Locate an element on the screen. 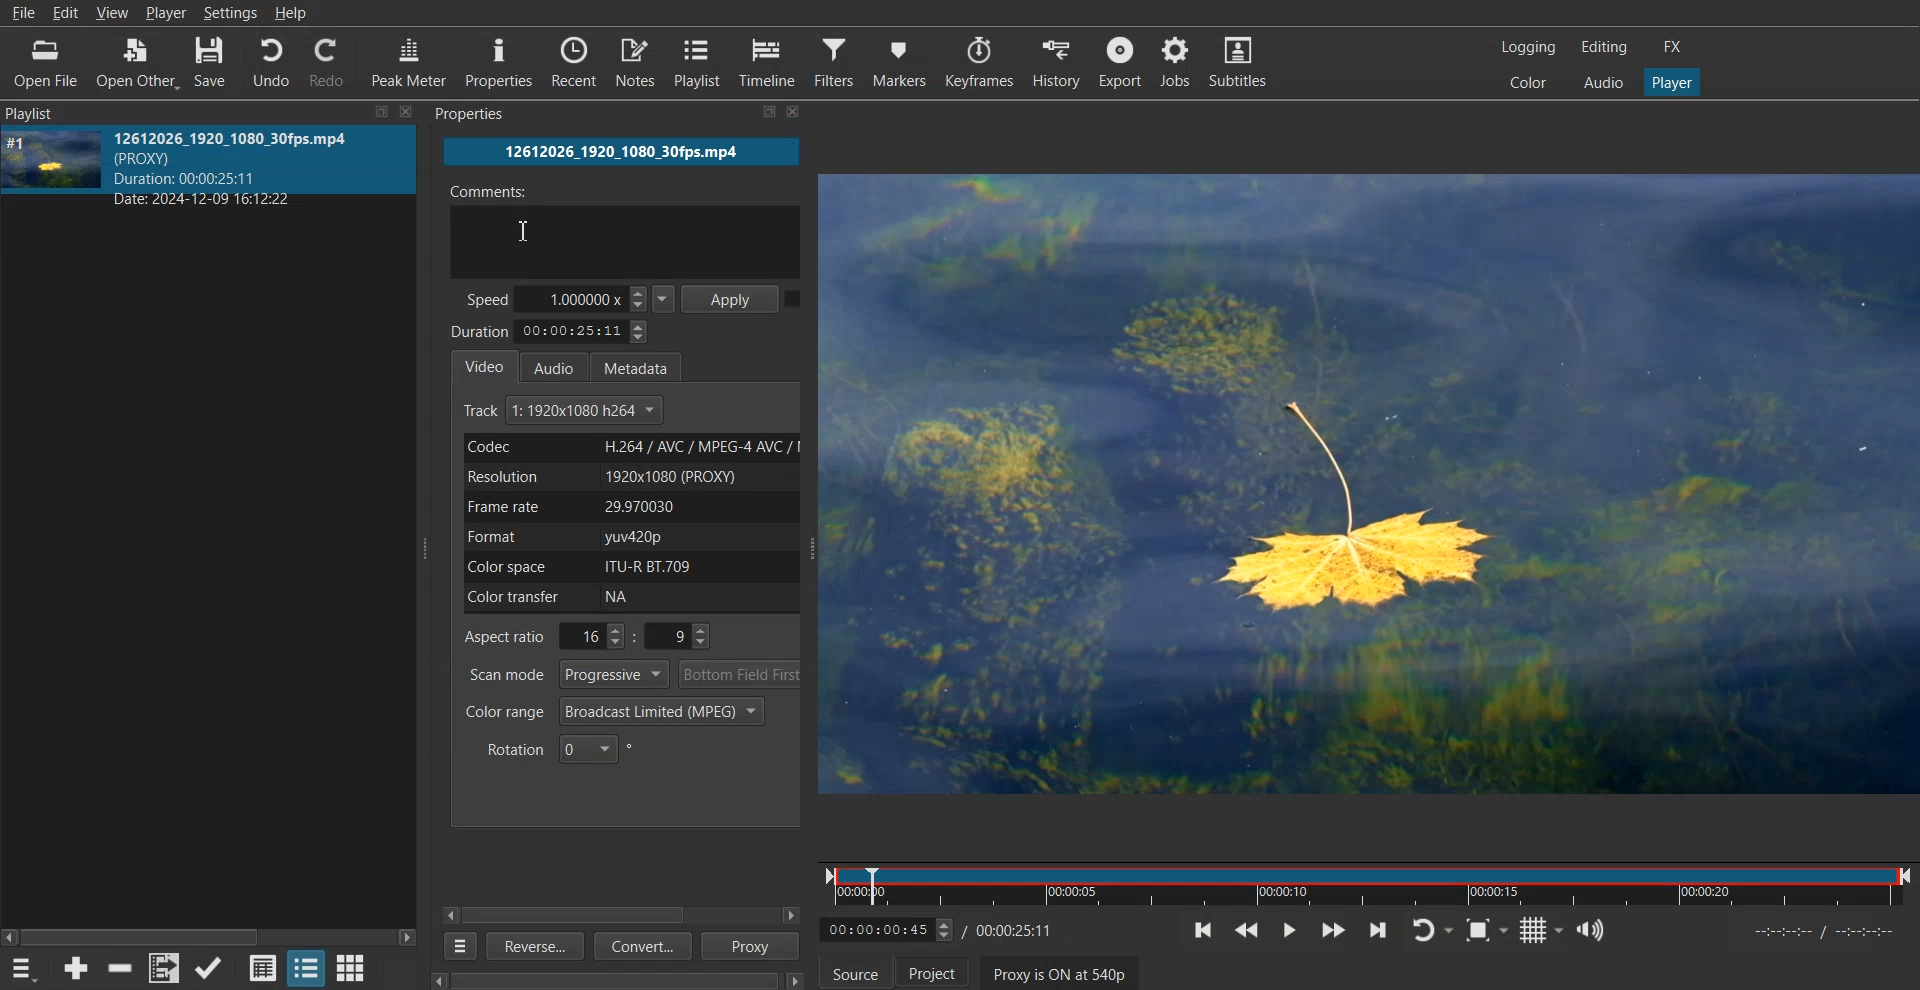 This screenshot has height=990, width=1920. More Options is located at coordinates (456, 946).